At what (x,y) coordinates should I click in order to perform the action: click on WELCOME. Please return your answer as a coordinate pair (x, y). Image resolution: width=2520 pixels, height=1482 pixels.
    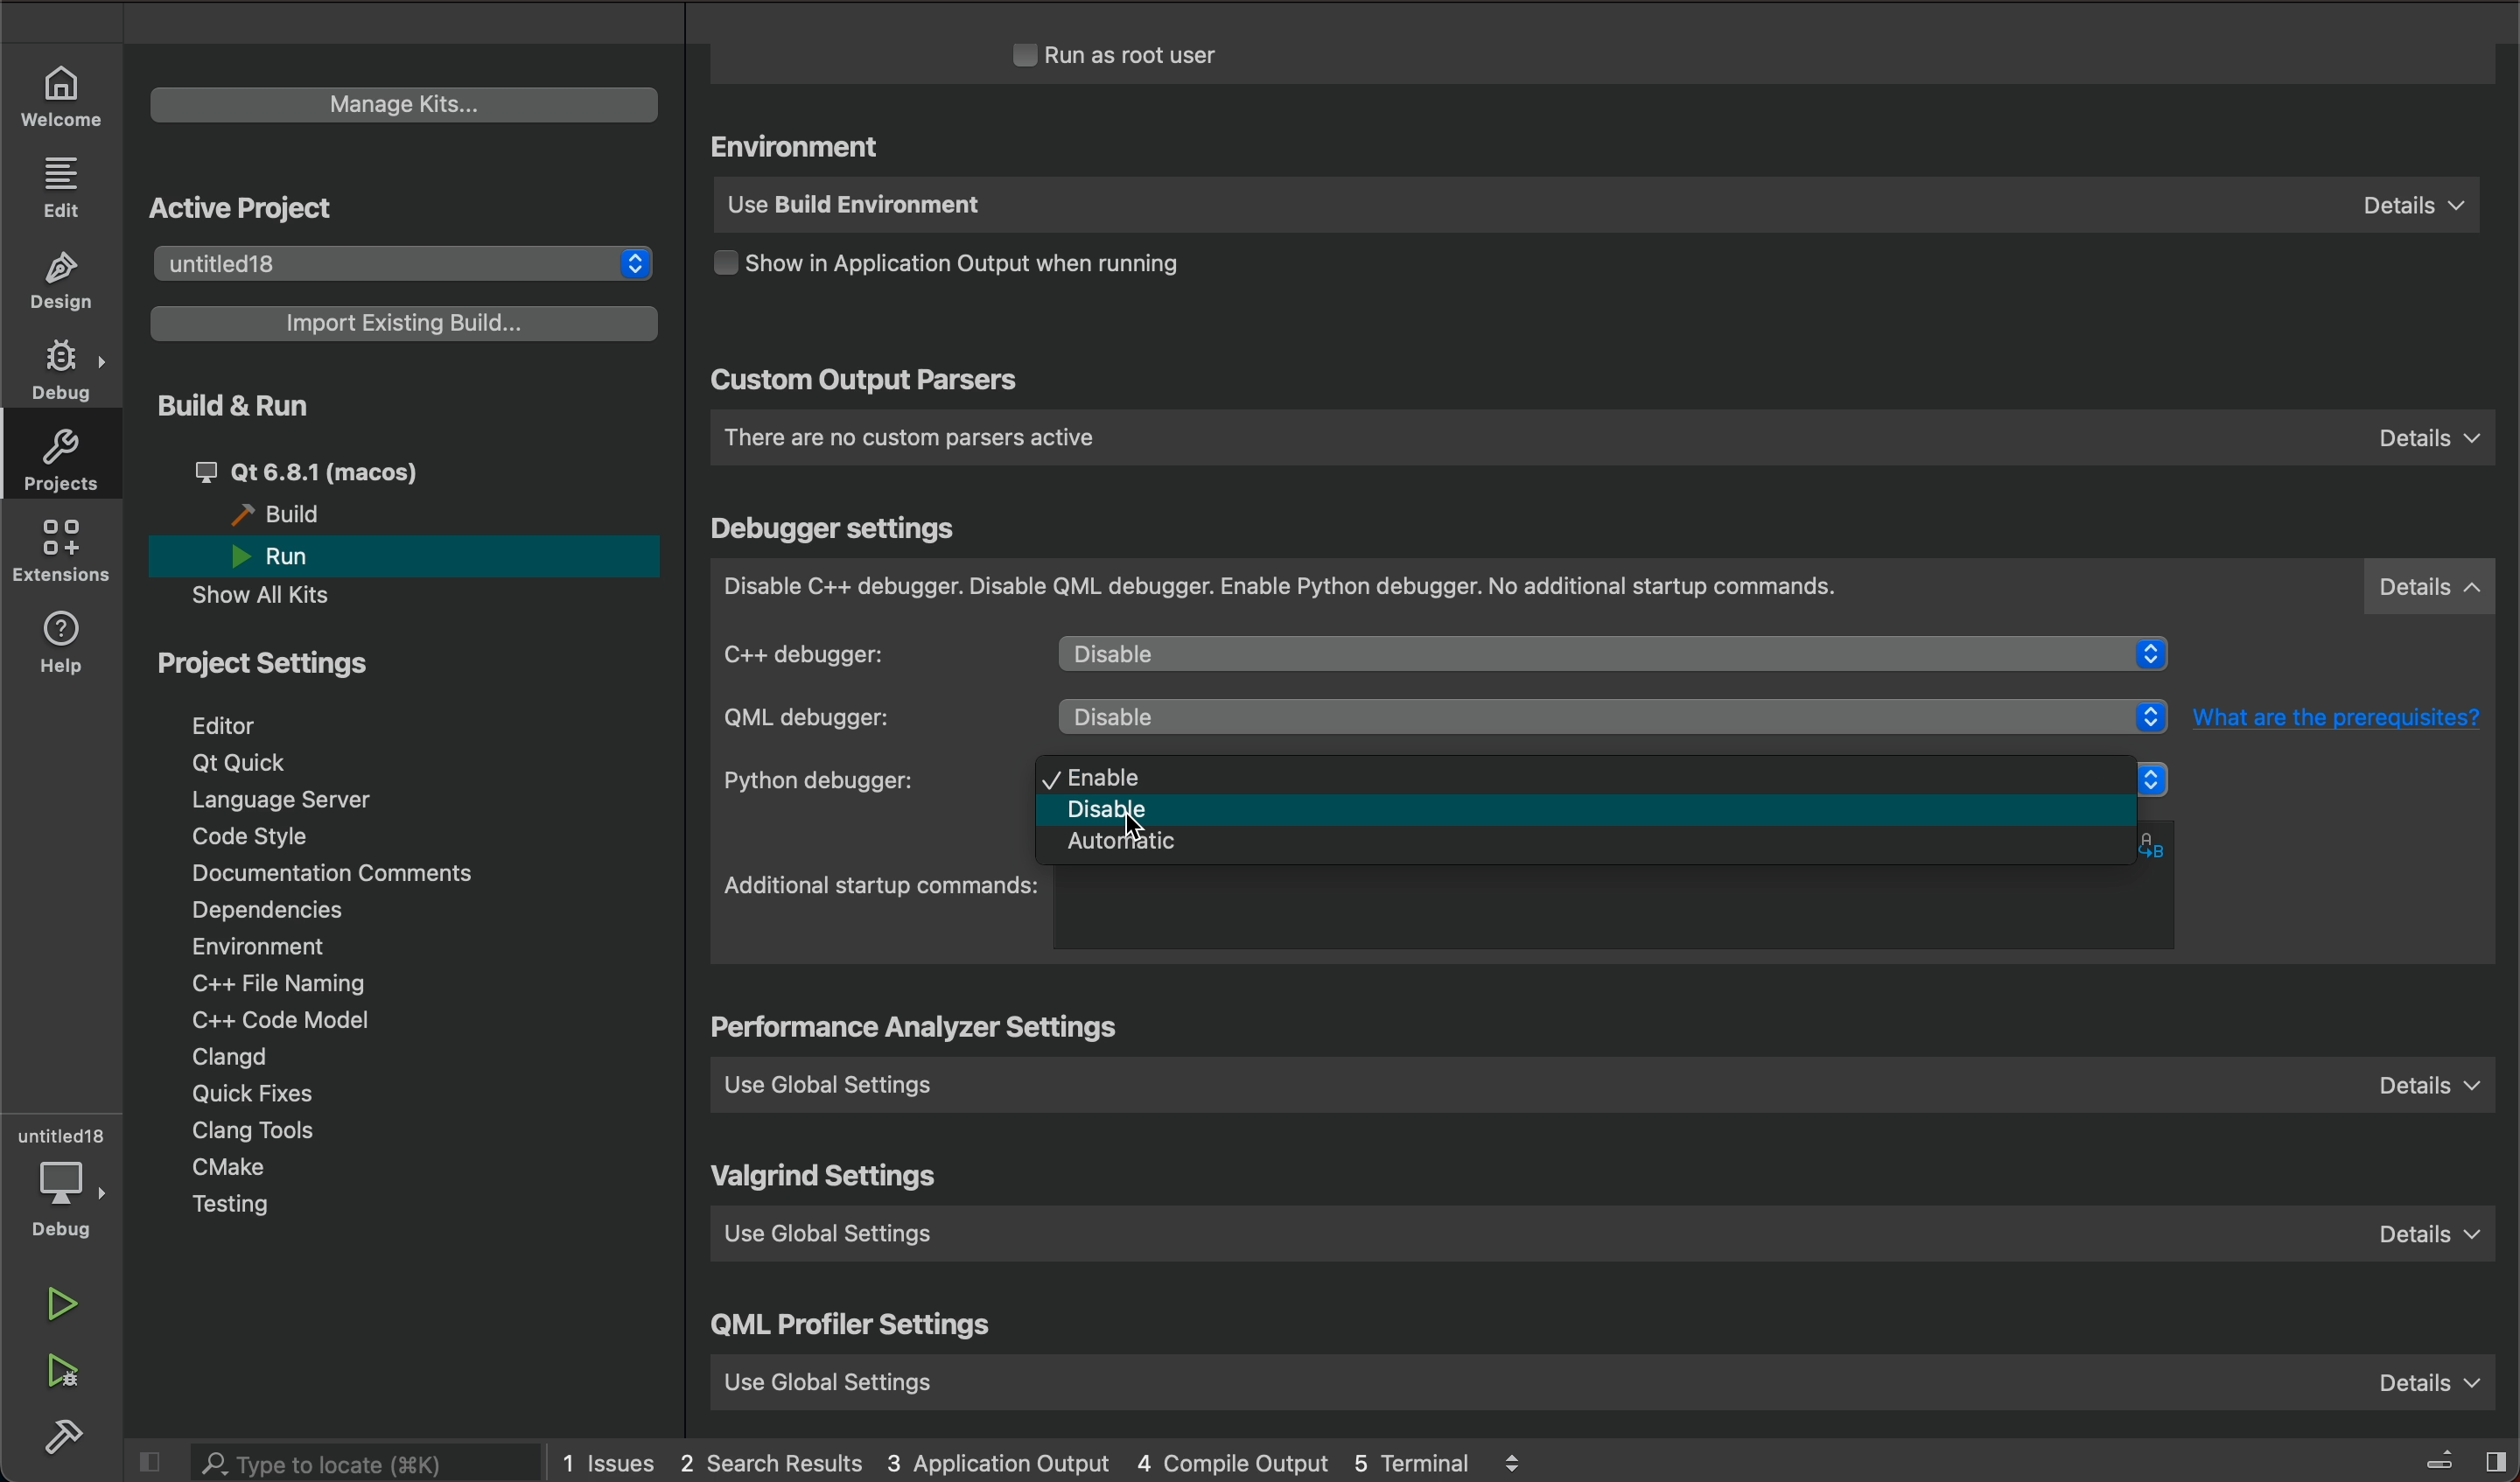
    Looking at the image, I should click on (62, 94).